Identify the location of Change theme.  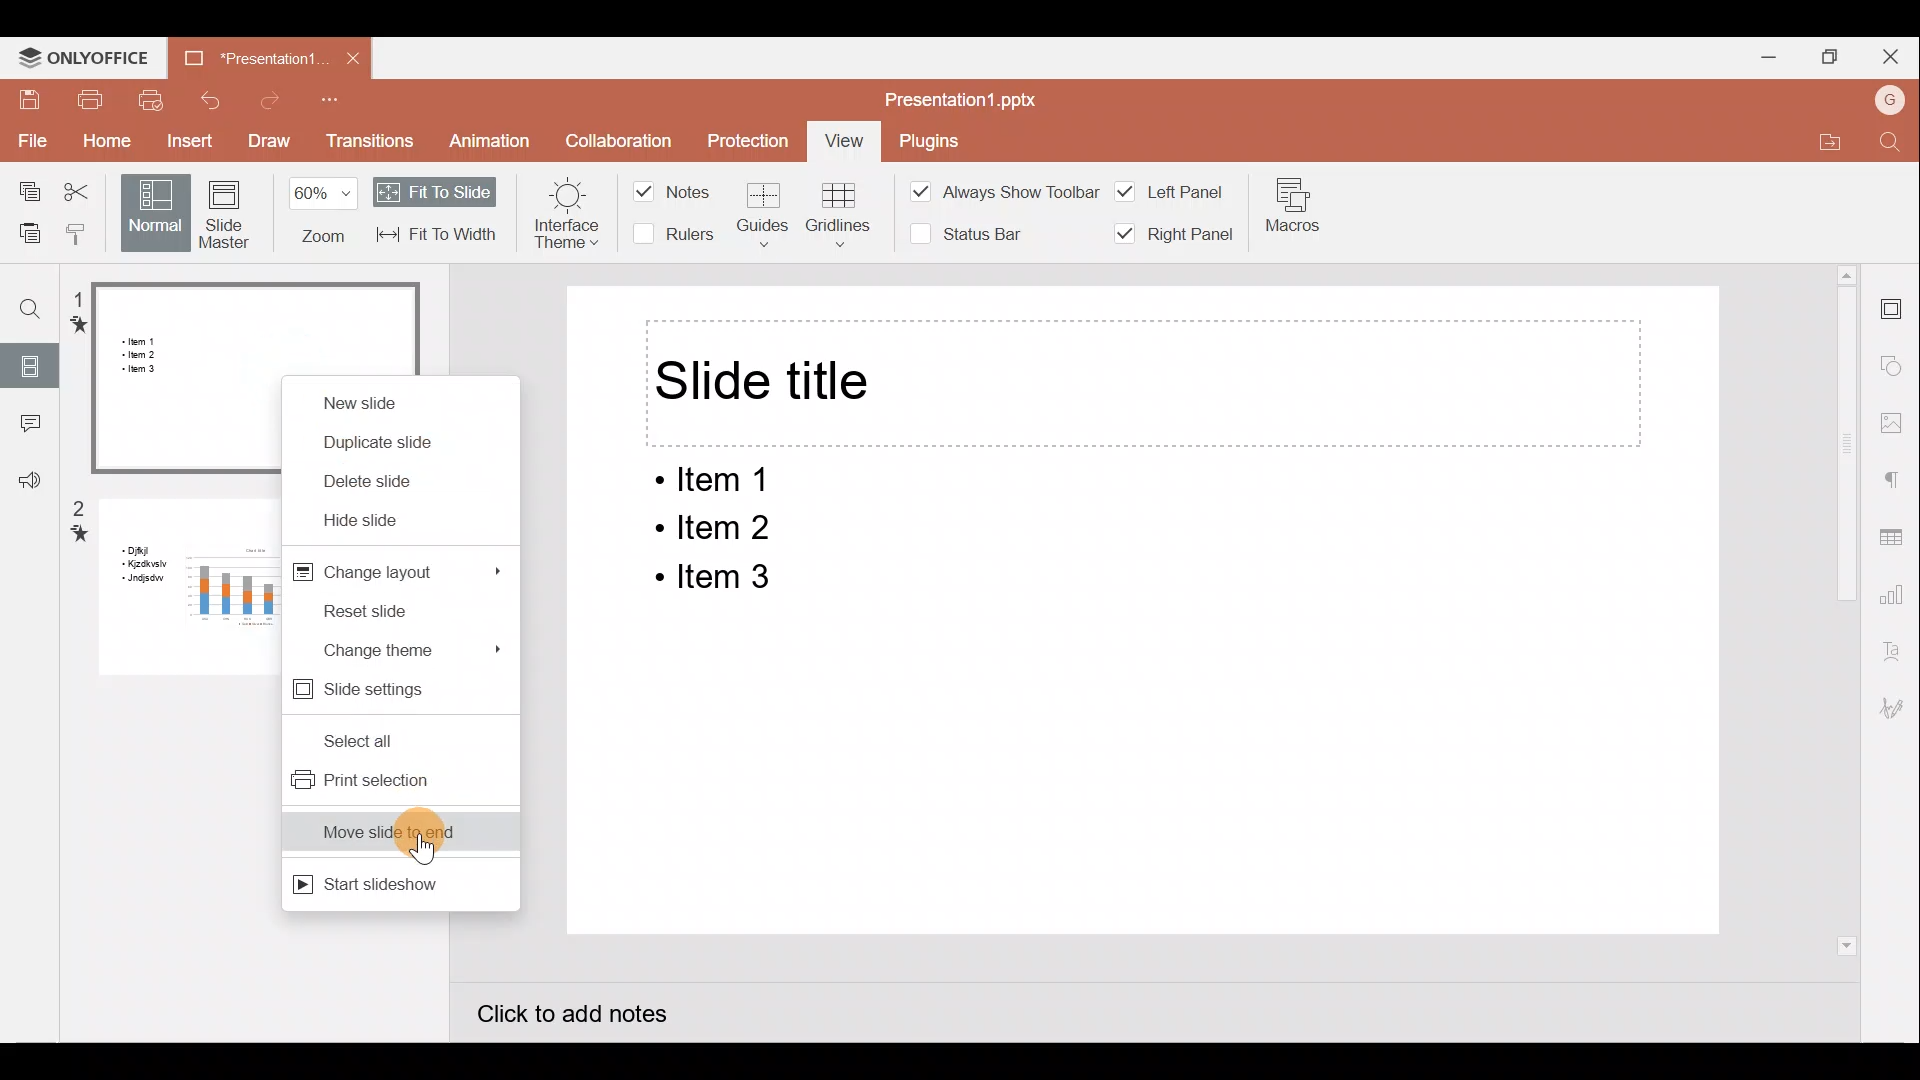
(402, 647).